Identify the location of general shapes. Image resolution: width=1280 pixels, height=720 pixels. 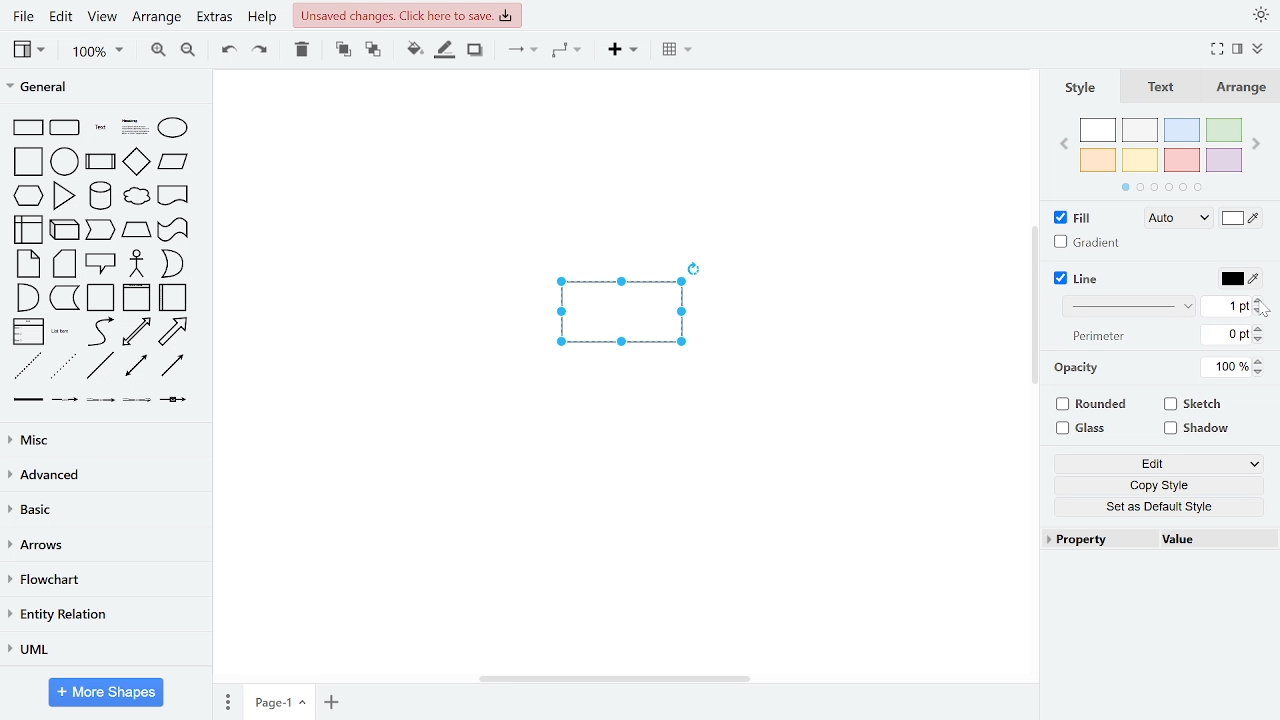
(28, 230).